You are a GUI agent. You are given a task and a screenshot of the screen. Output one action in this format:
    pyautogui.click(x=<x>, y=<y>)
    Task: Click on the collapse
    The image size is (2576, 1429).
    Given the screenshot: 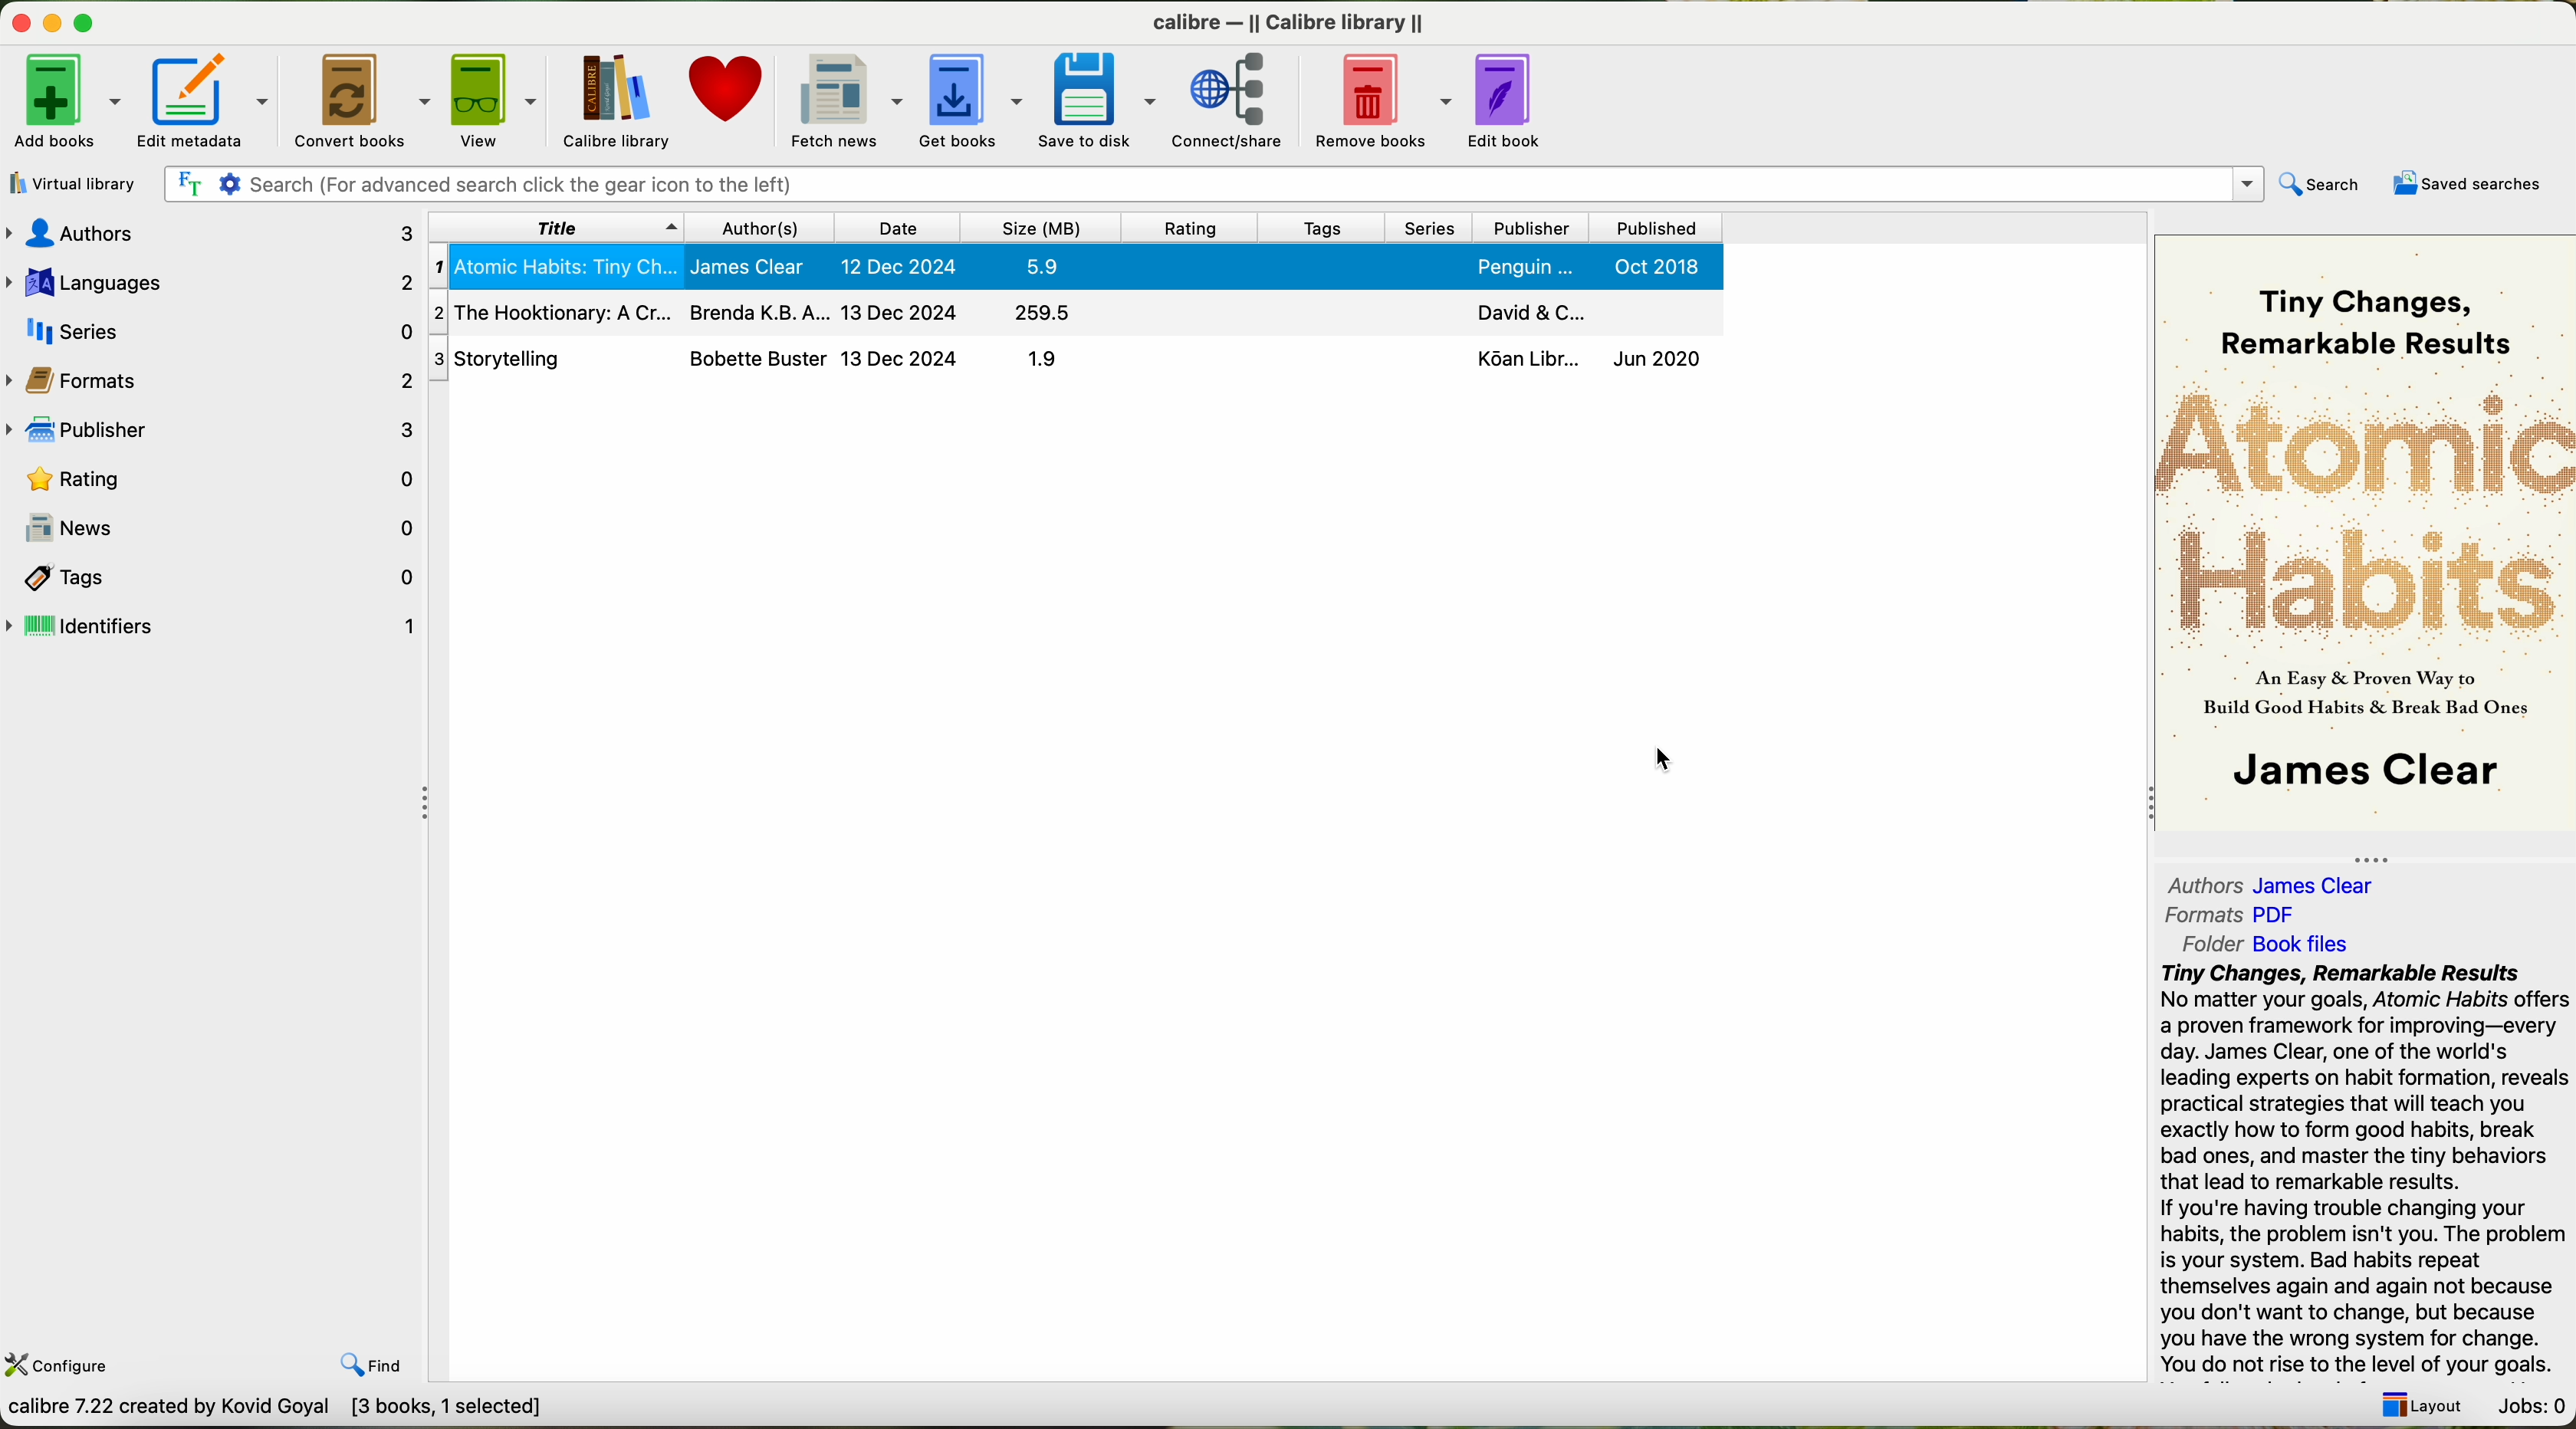 What is the action you would take?
    pyautogui.click(x=2143, y=806)
    